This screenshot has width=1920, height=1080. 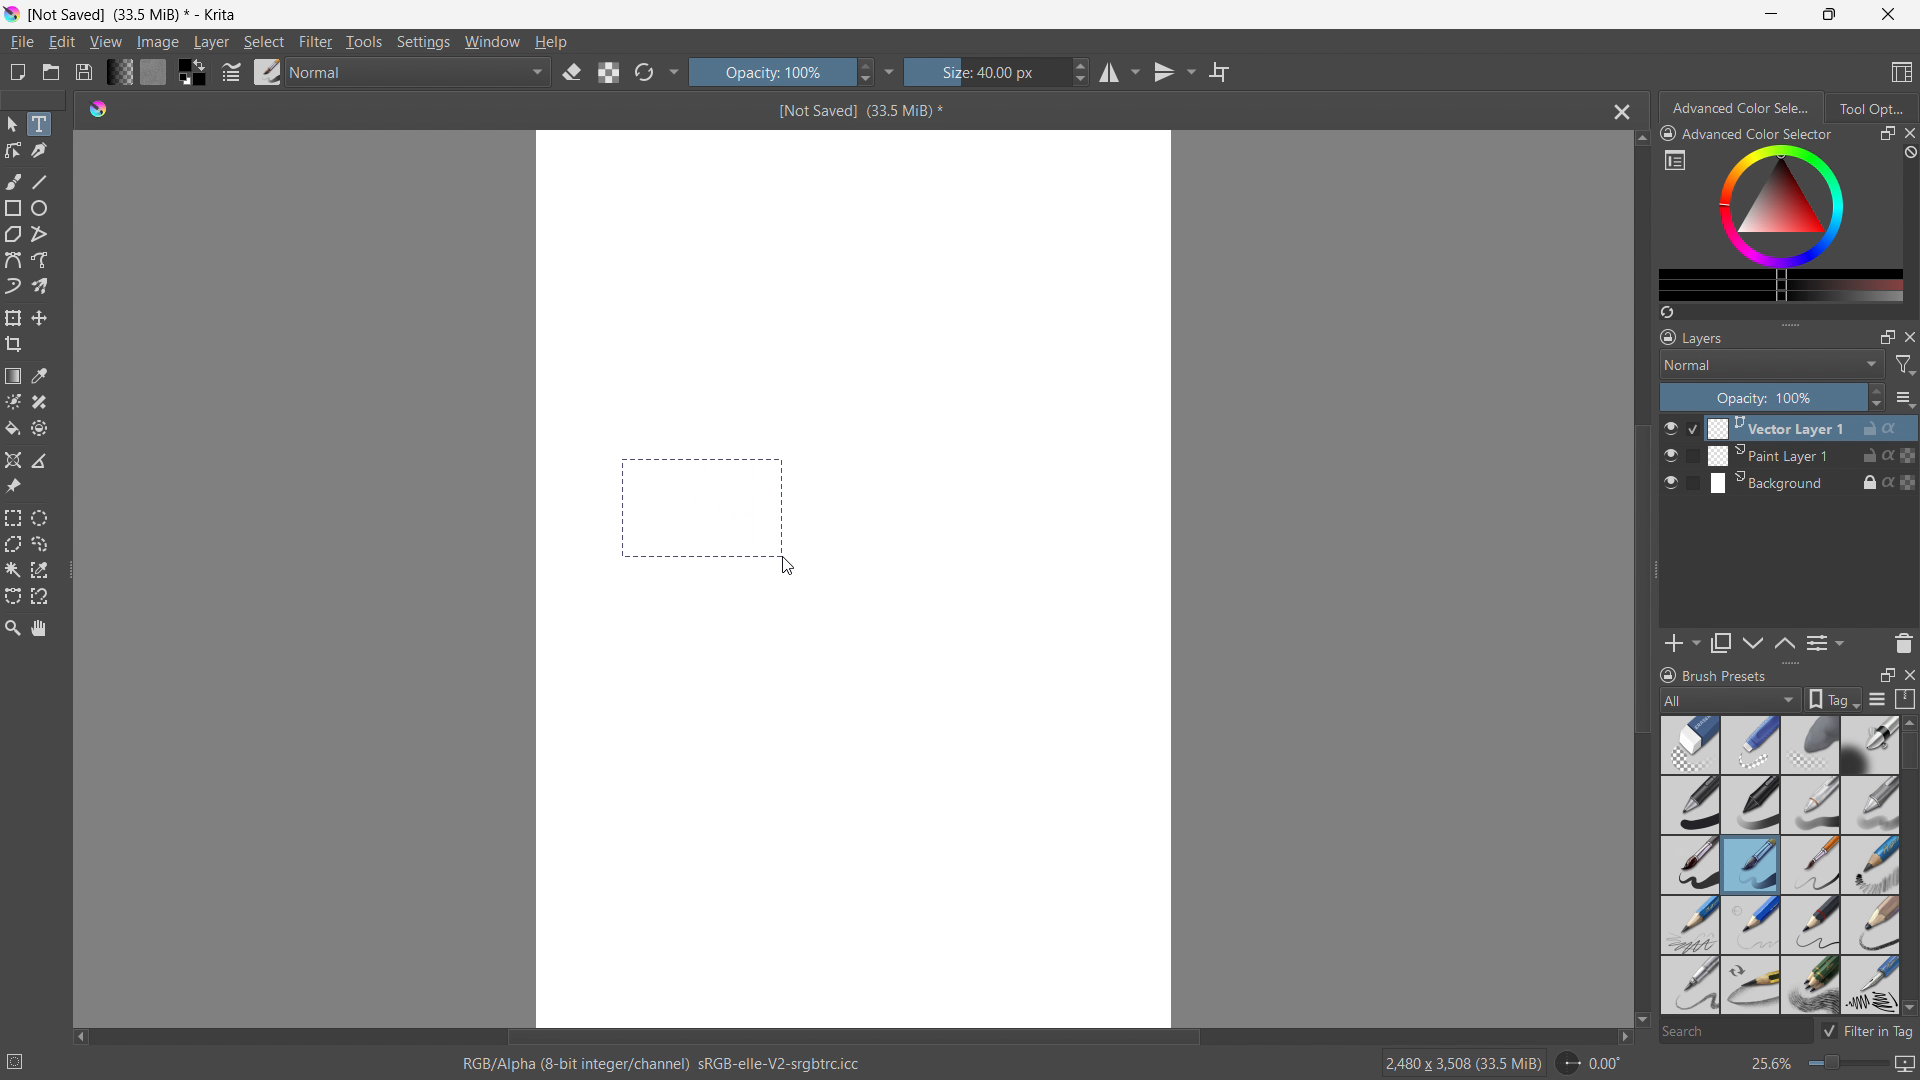 What do you see at coordinates (1784, 642) in the screenshot?
I see `move layer down` at bounding box center [1784, 642].